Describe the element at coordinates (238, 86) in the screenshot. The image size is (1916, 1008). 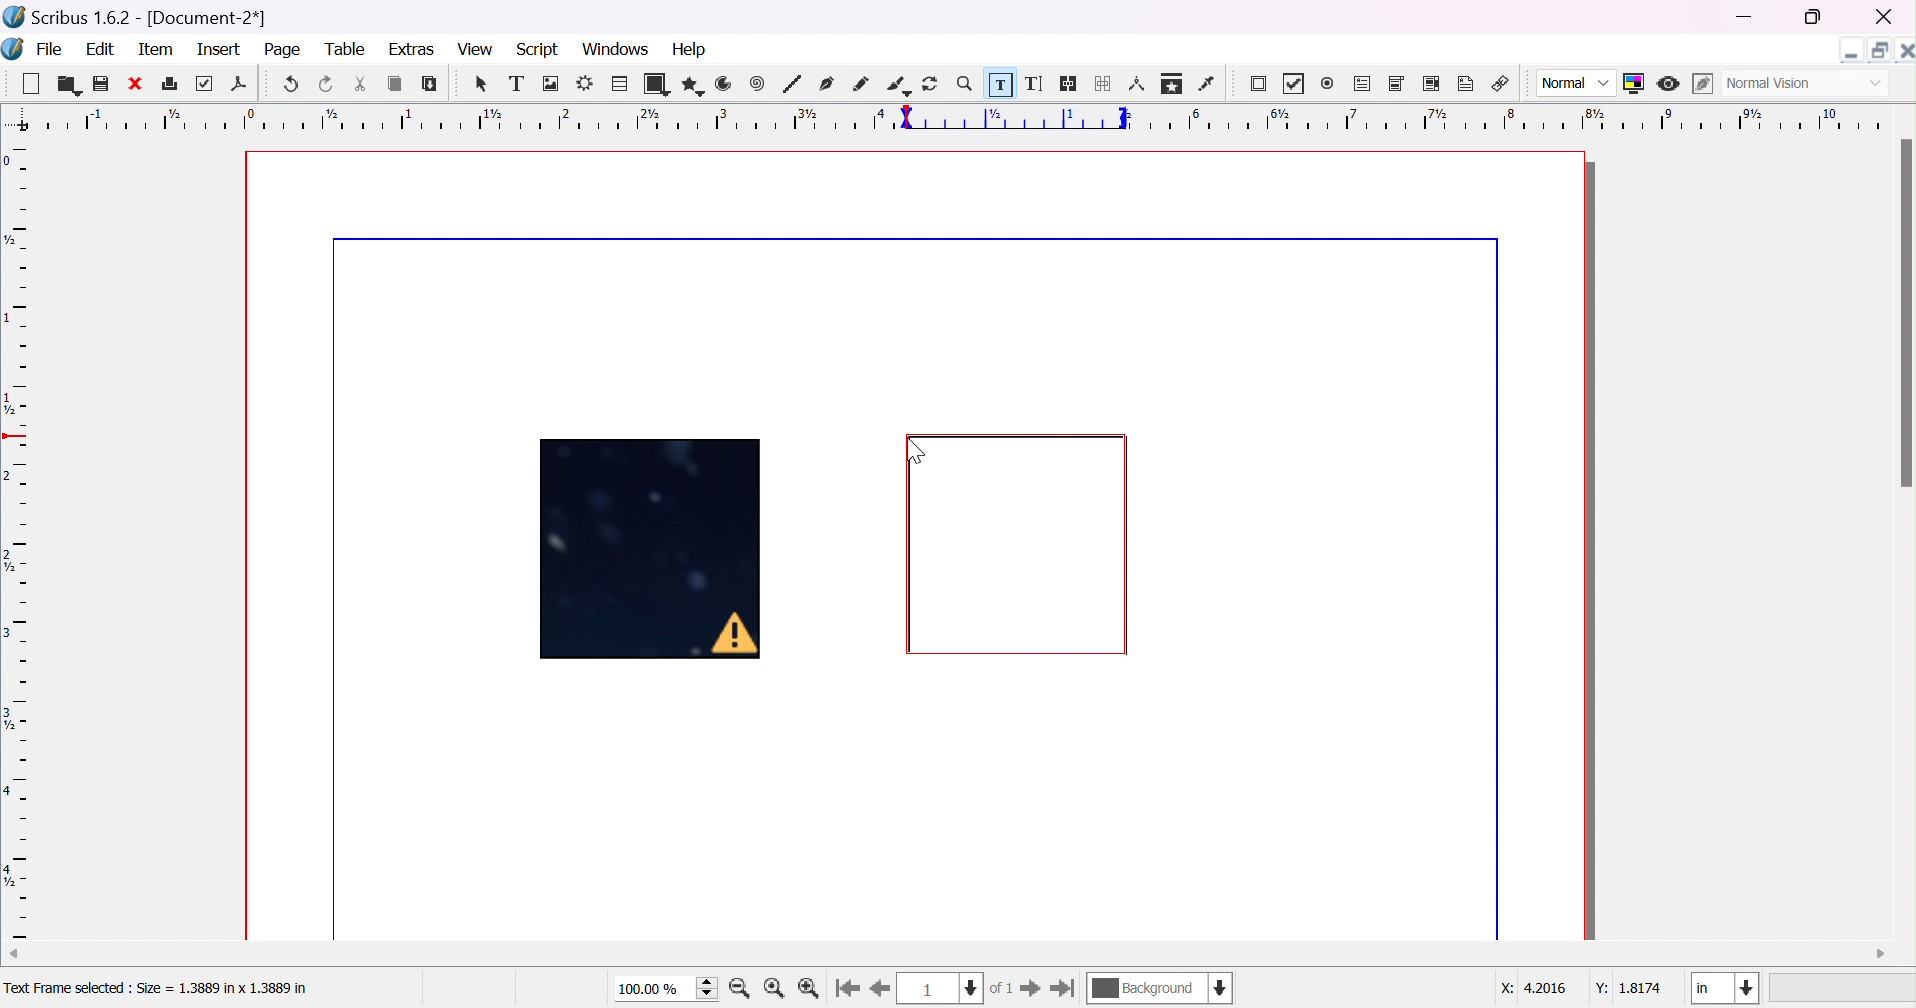
I see `save as PDF` at that location.